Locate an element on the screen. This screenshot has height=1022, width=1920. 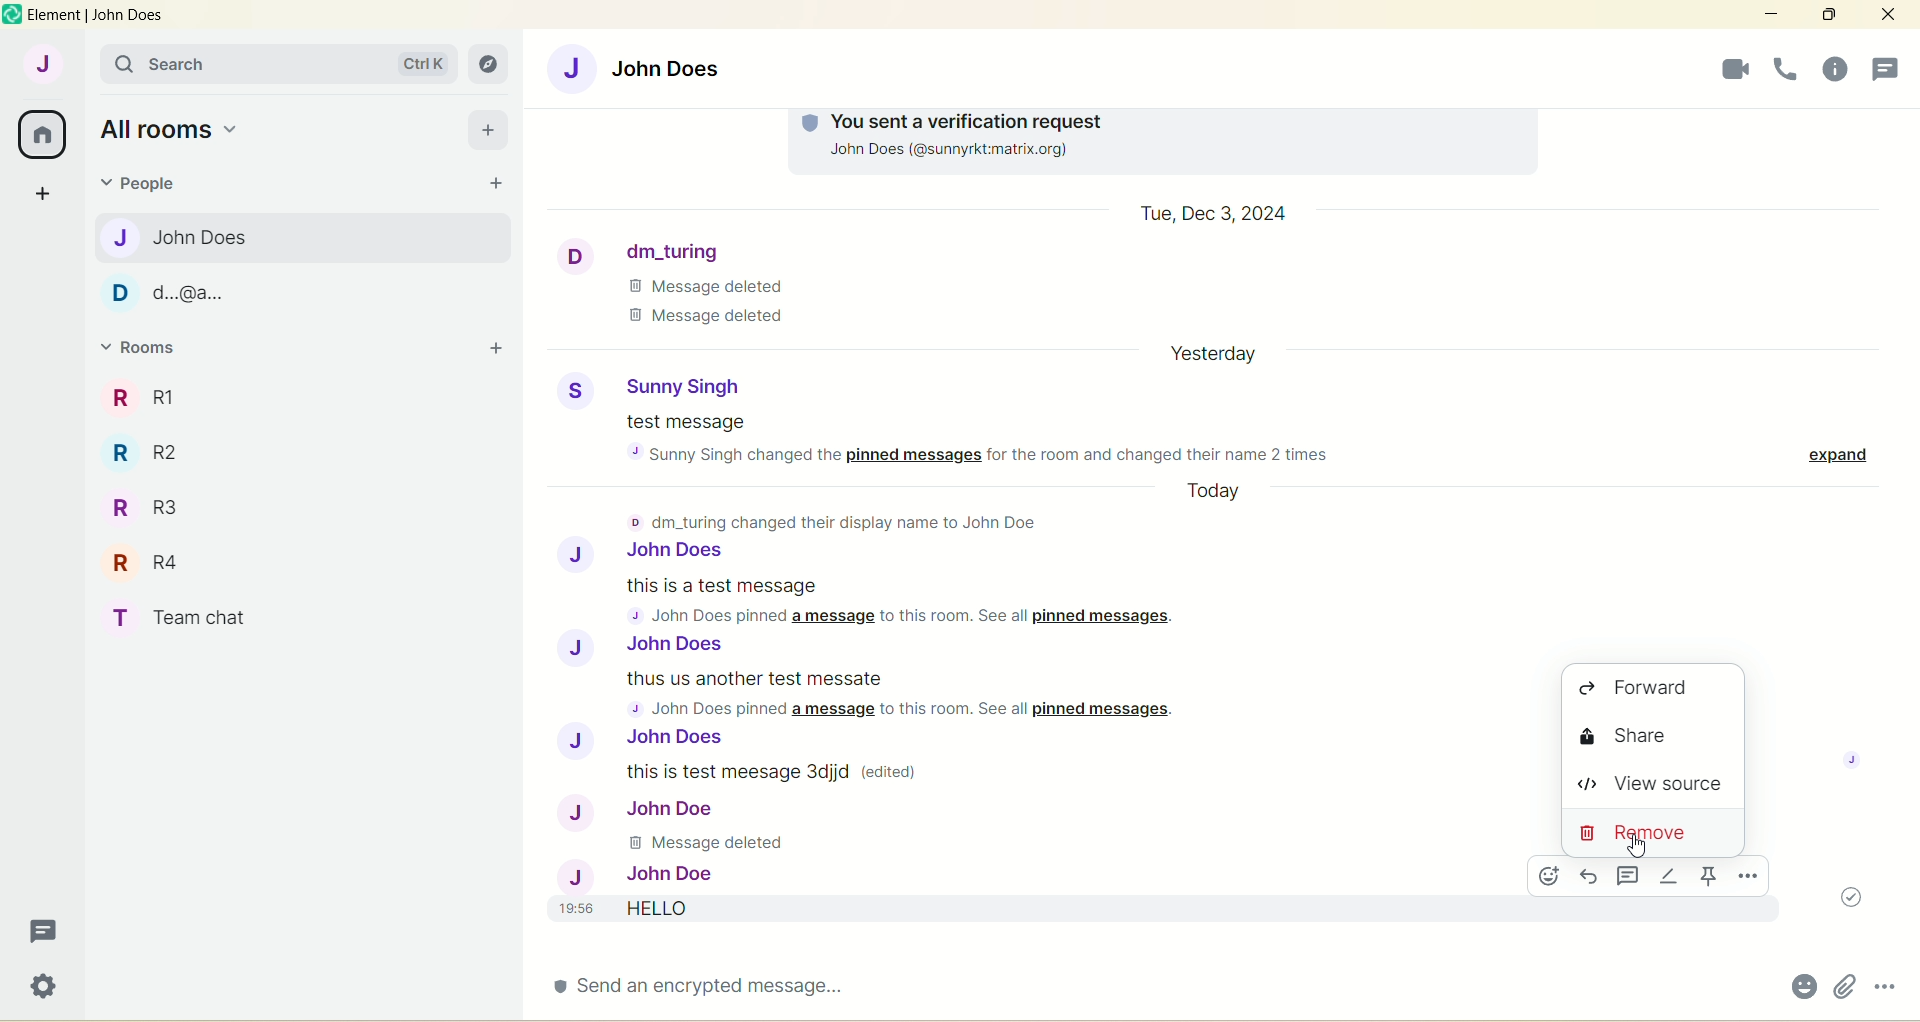
dm_turing is located at coordinates (650, 251).